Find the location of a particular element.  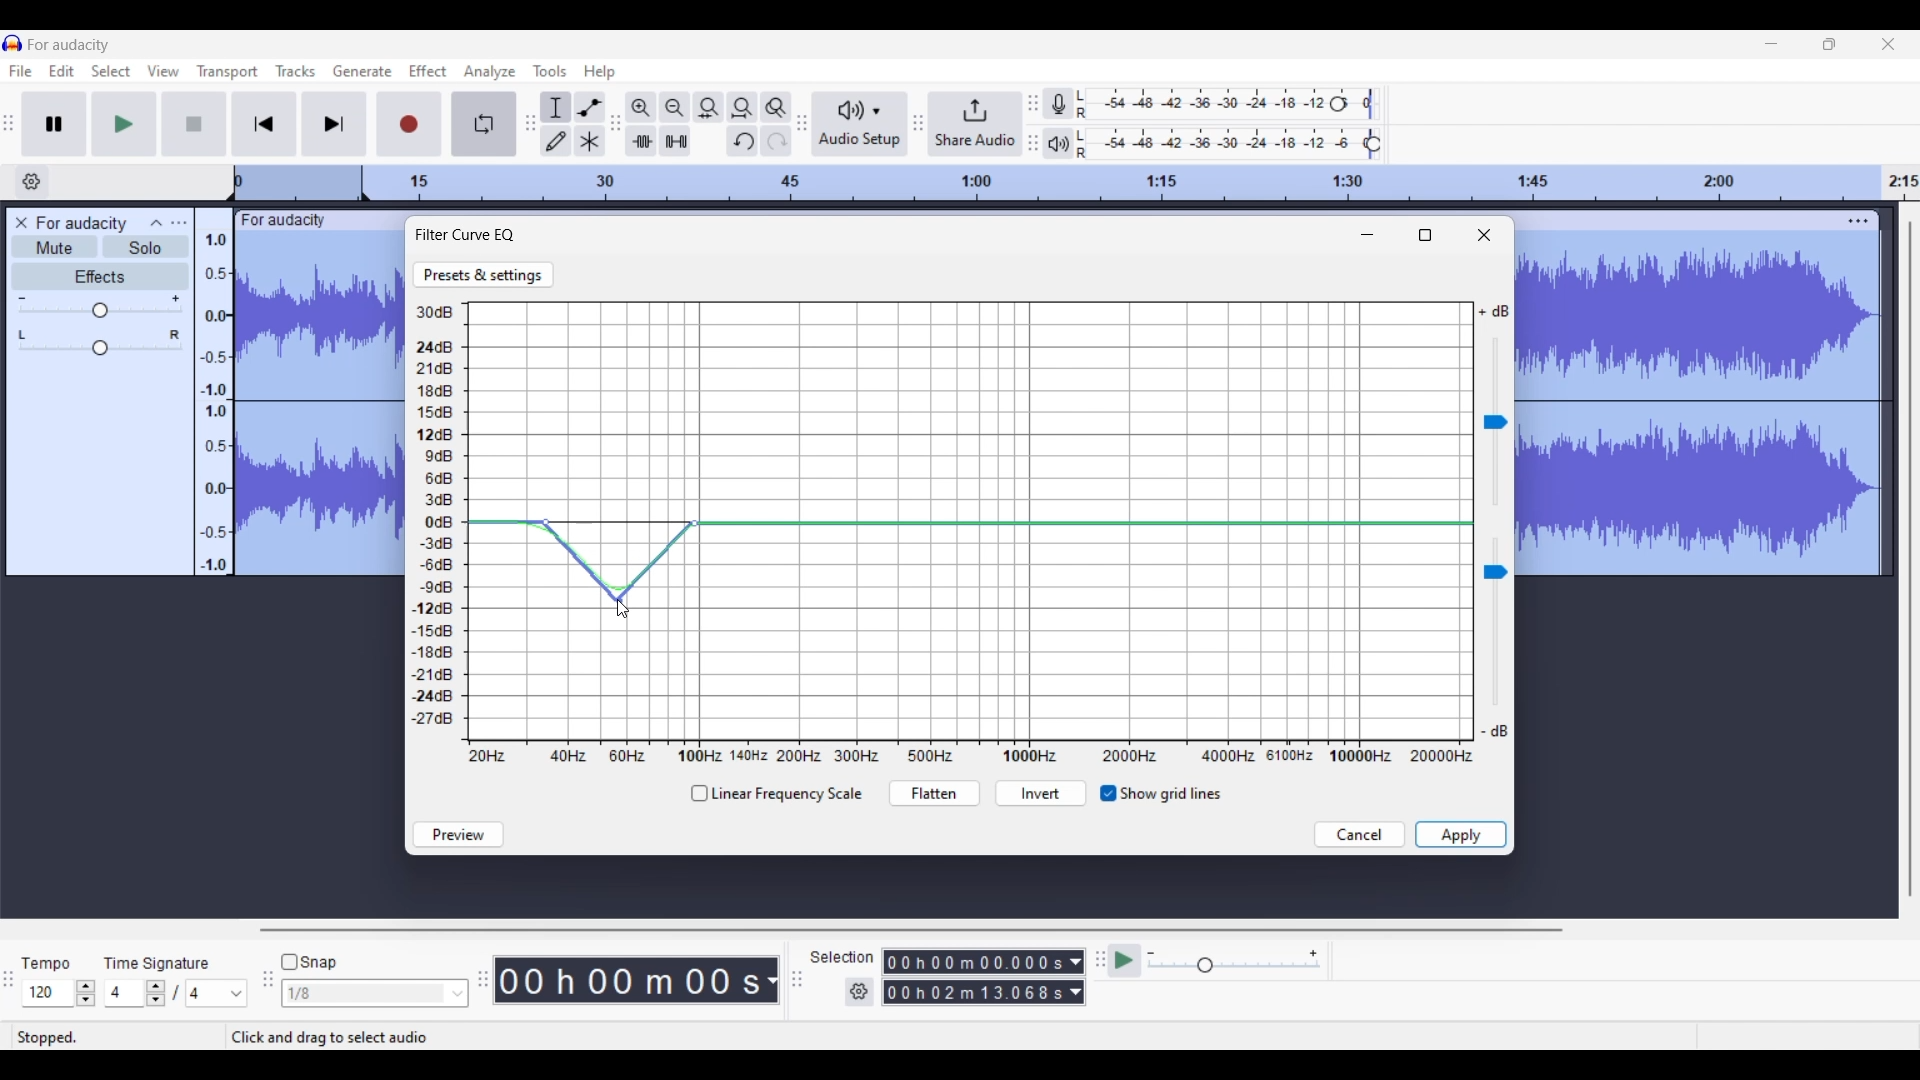

Software name is located at coordinates (70, 44).